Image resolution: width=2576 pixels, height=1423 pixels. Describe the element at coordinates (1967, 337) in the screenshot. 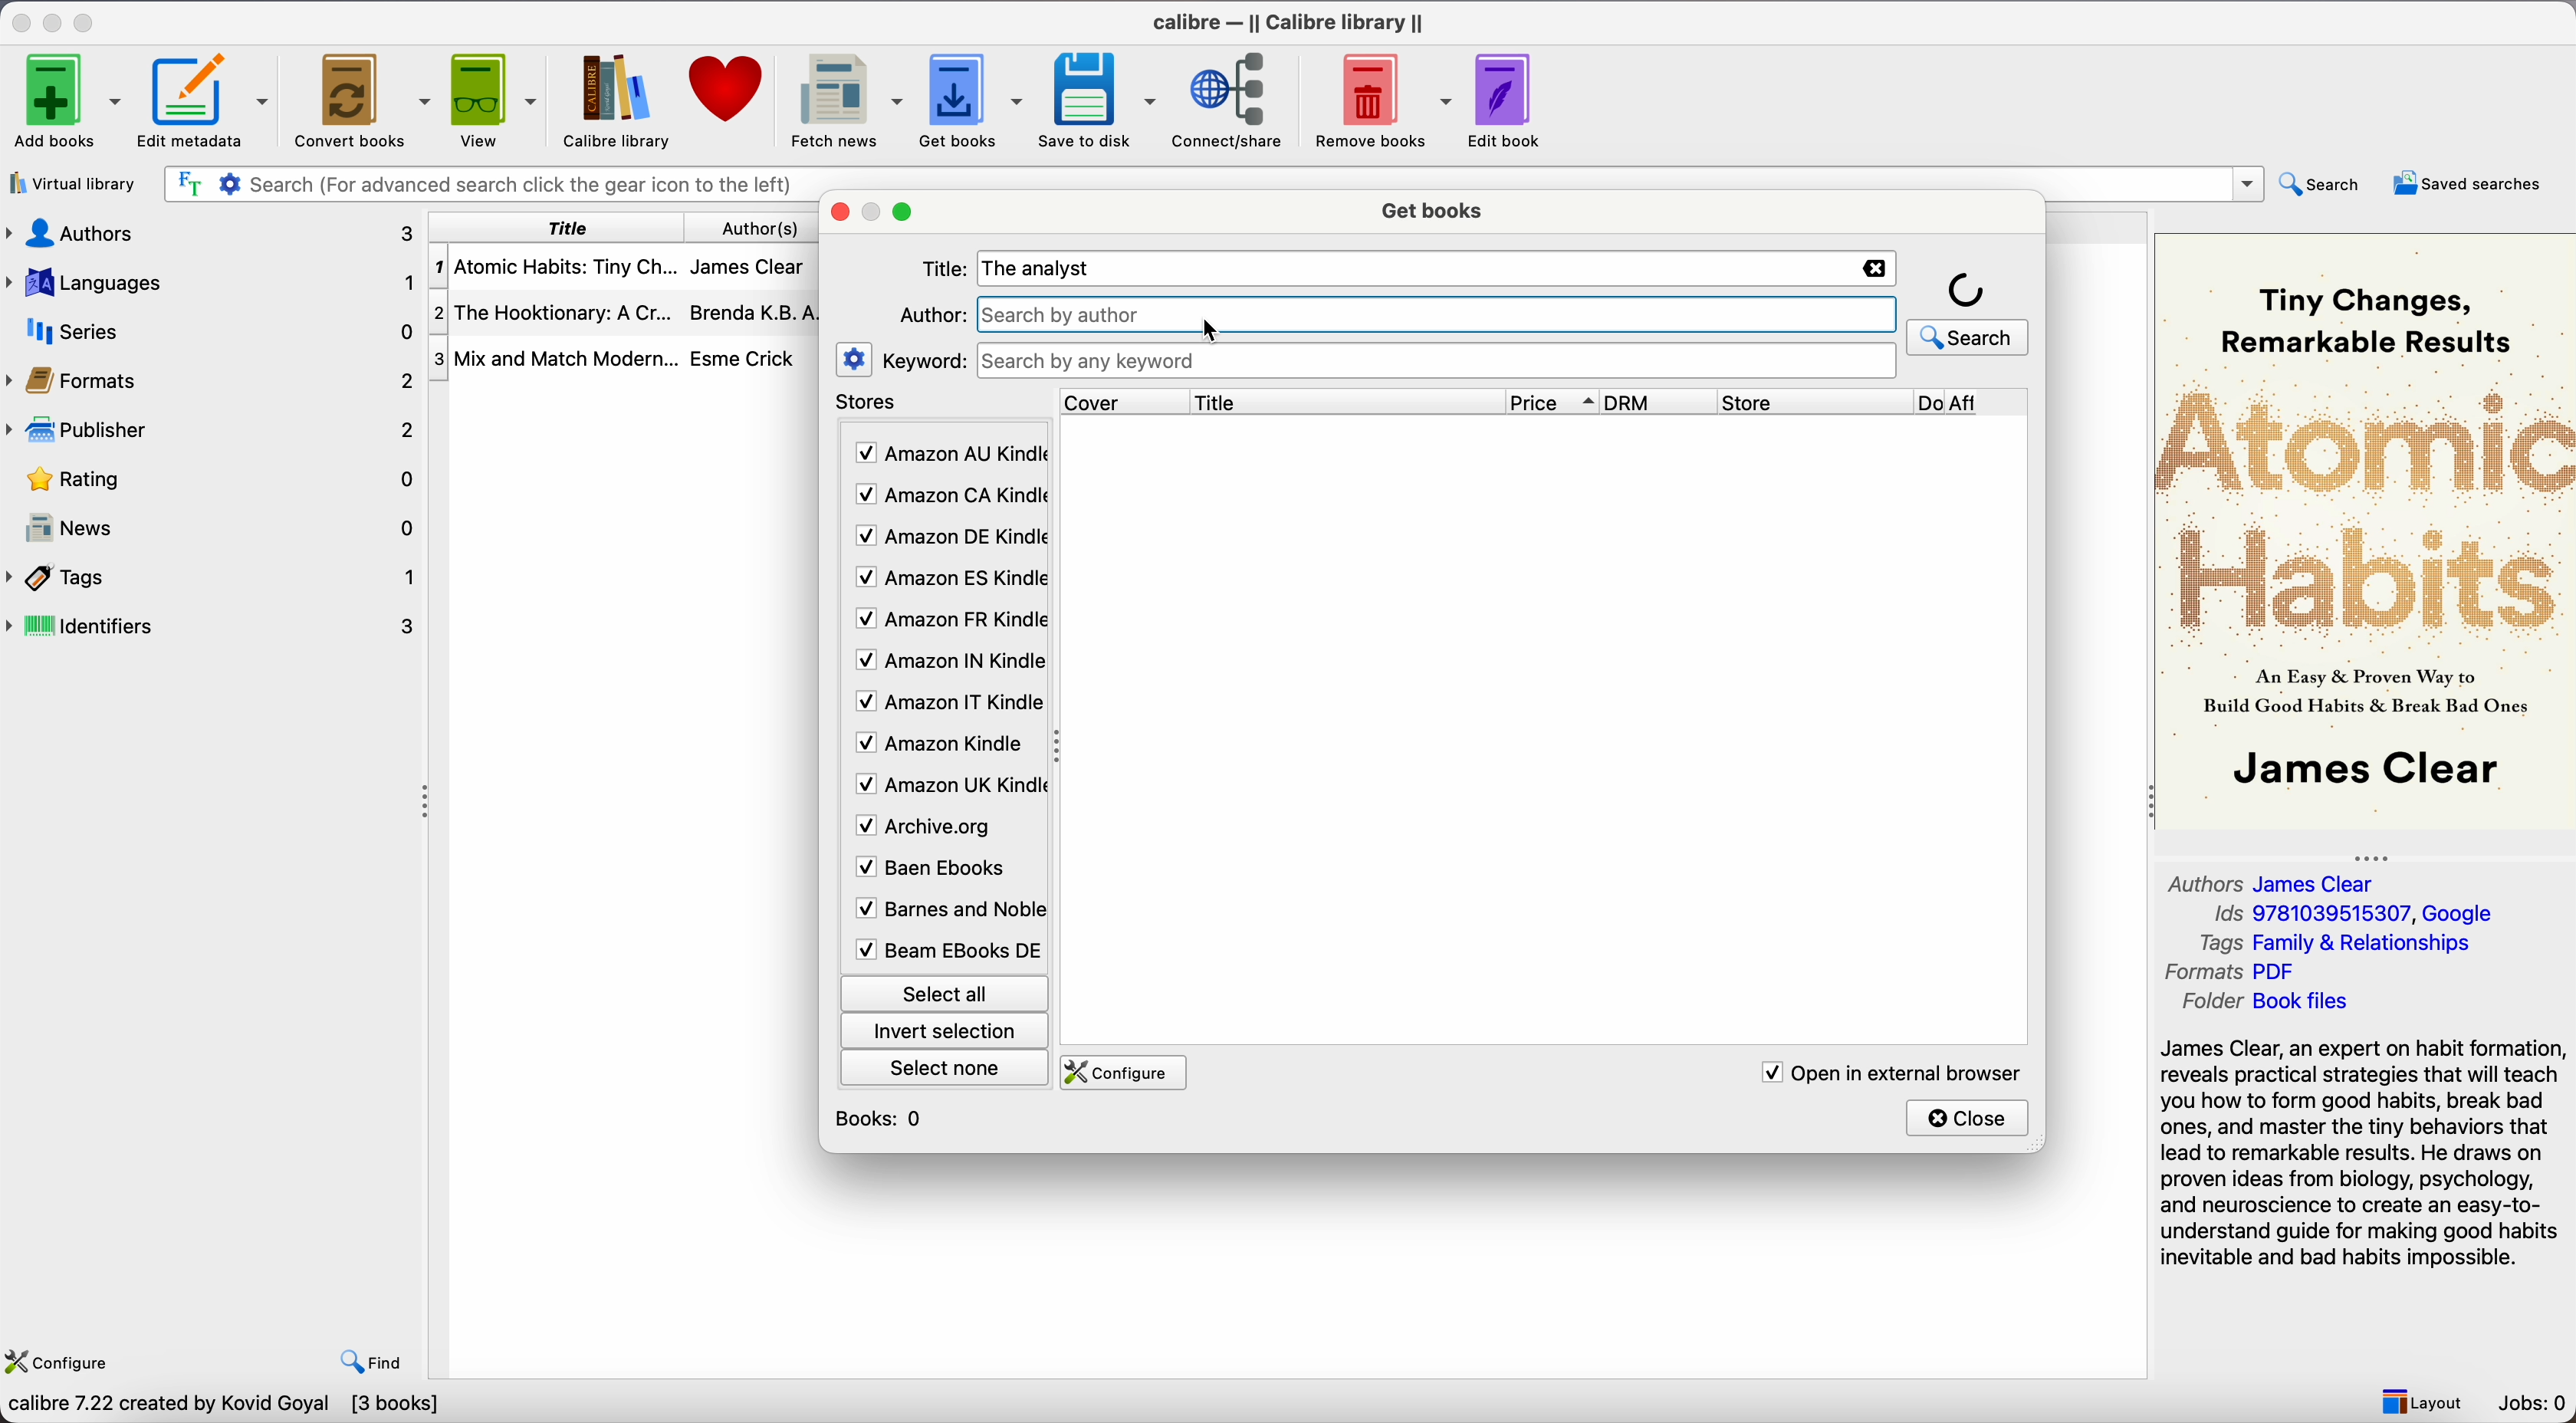

I see `search` at that location.